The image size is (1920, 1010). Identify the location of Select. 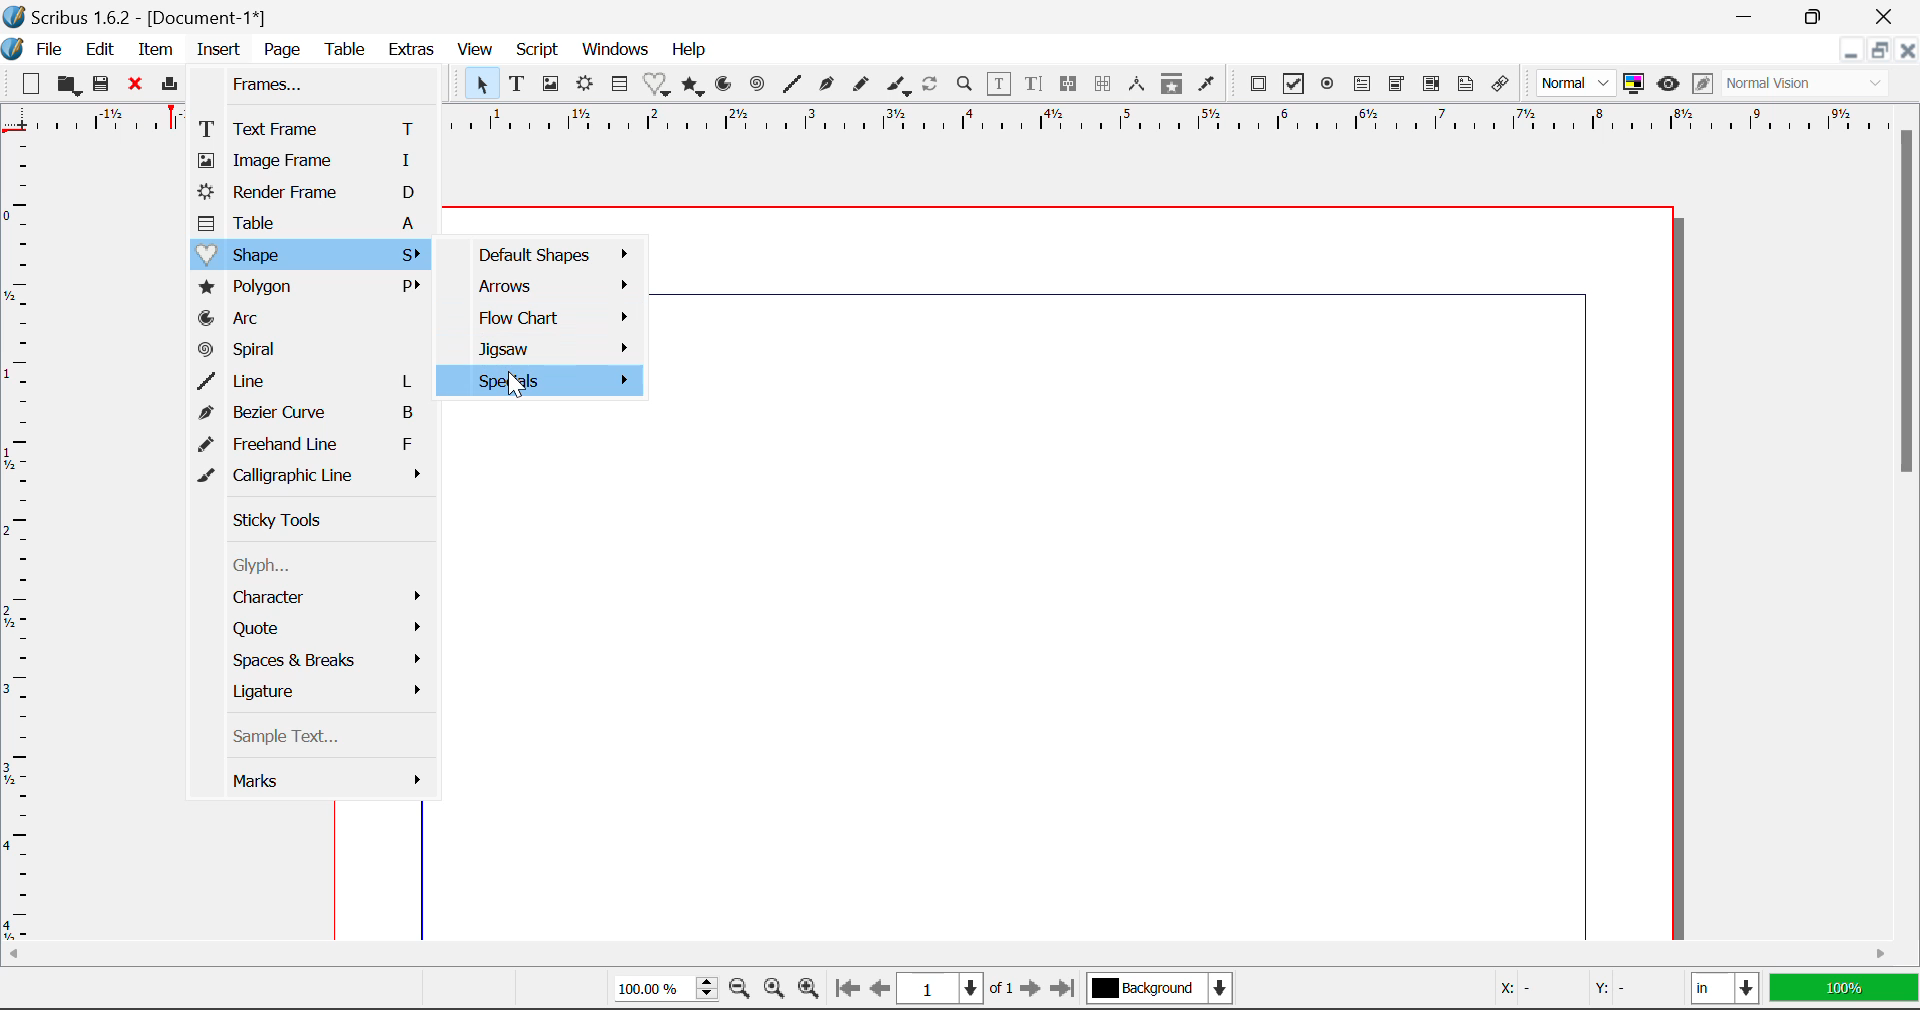
(481, 84).